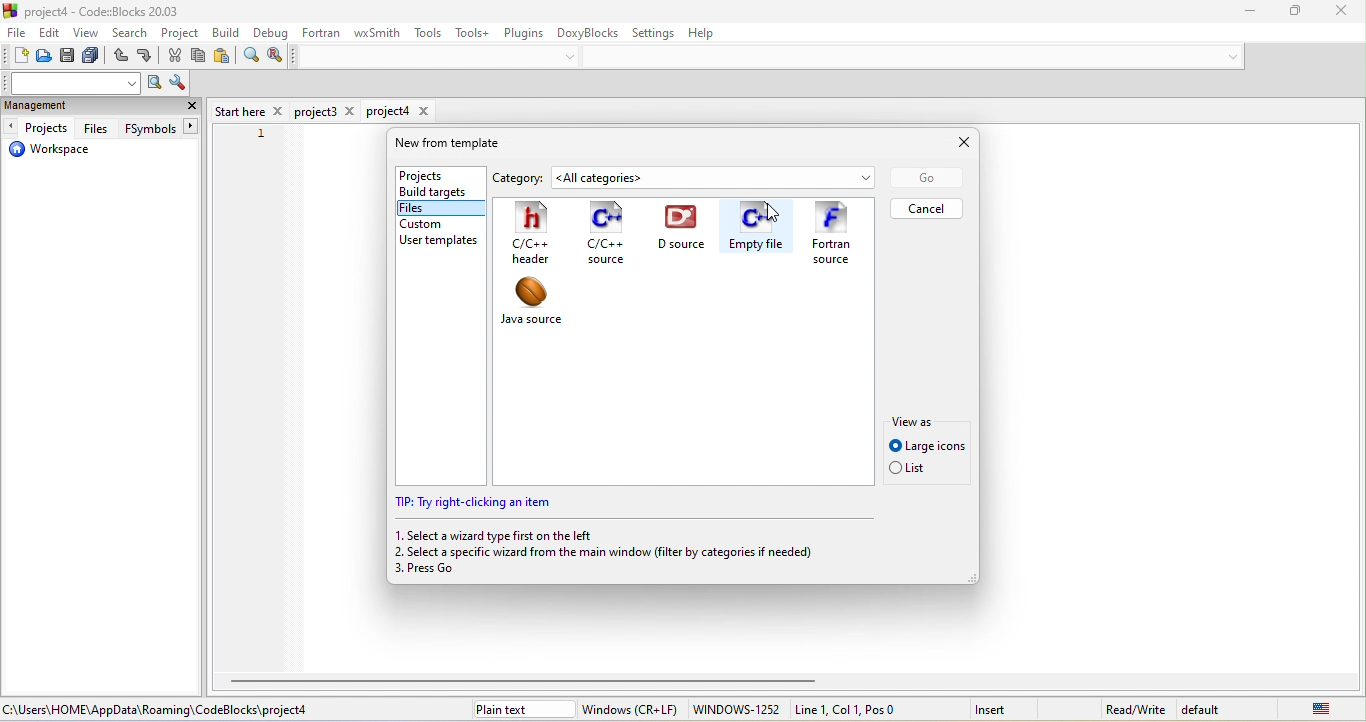 The height and width of the screenshot is (722, 1366). I want to click on empty file, so click(756, 230).